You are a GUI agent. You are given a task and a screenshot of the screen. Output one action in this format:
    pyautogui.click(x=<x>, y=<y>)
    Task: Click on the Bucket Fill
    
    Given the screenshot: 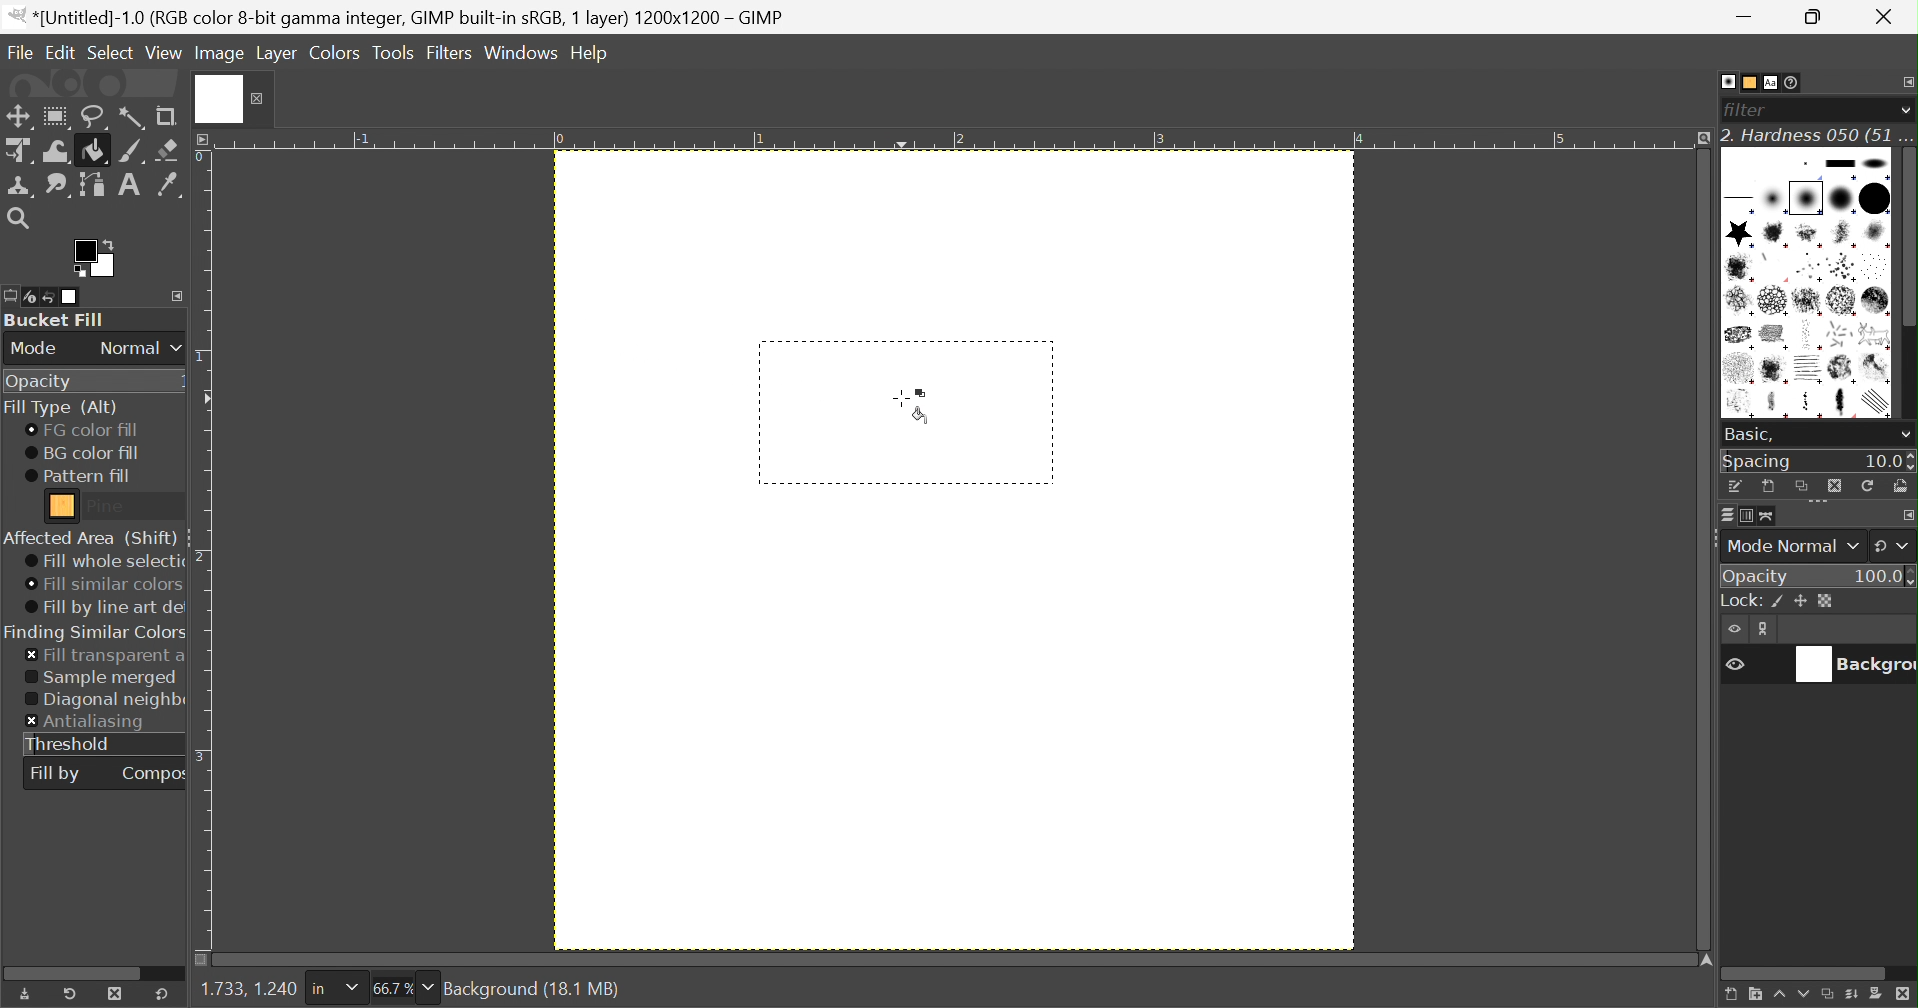 What is the action you would take?
    pyautogui.click(x=57, y=320)
    